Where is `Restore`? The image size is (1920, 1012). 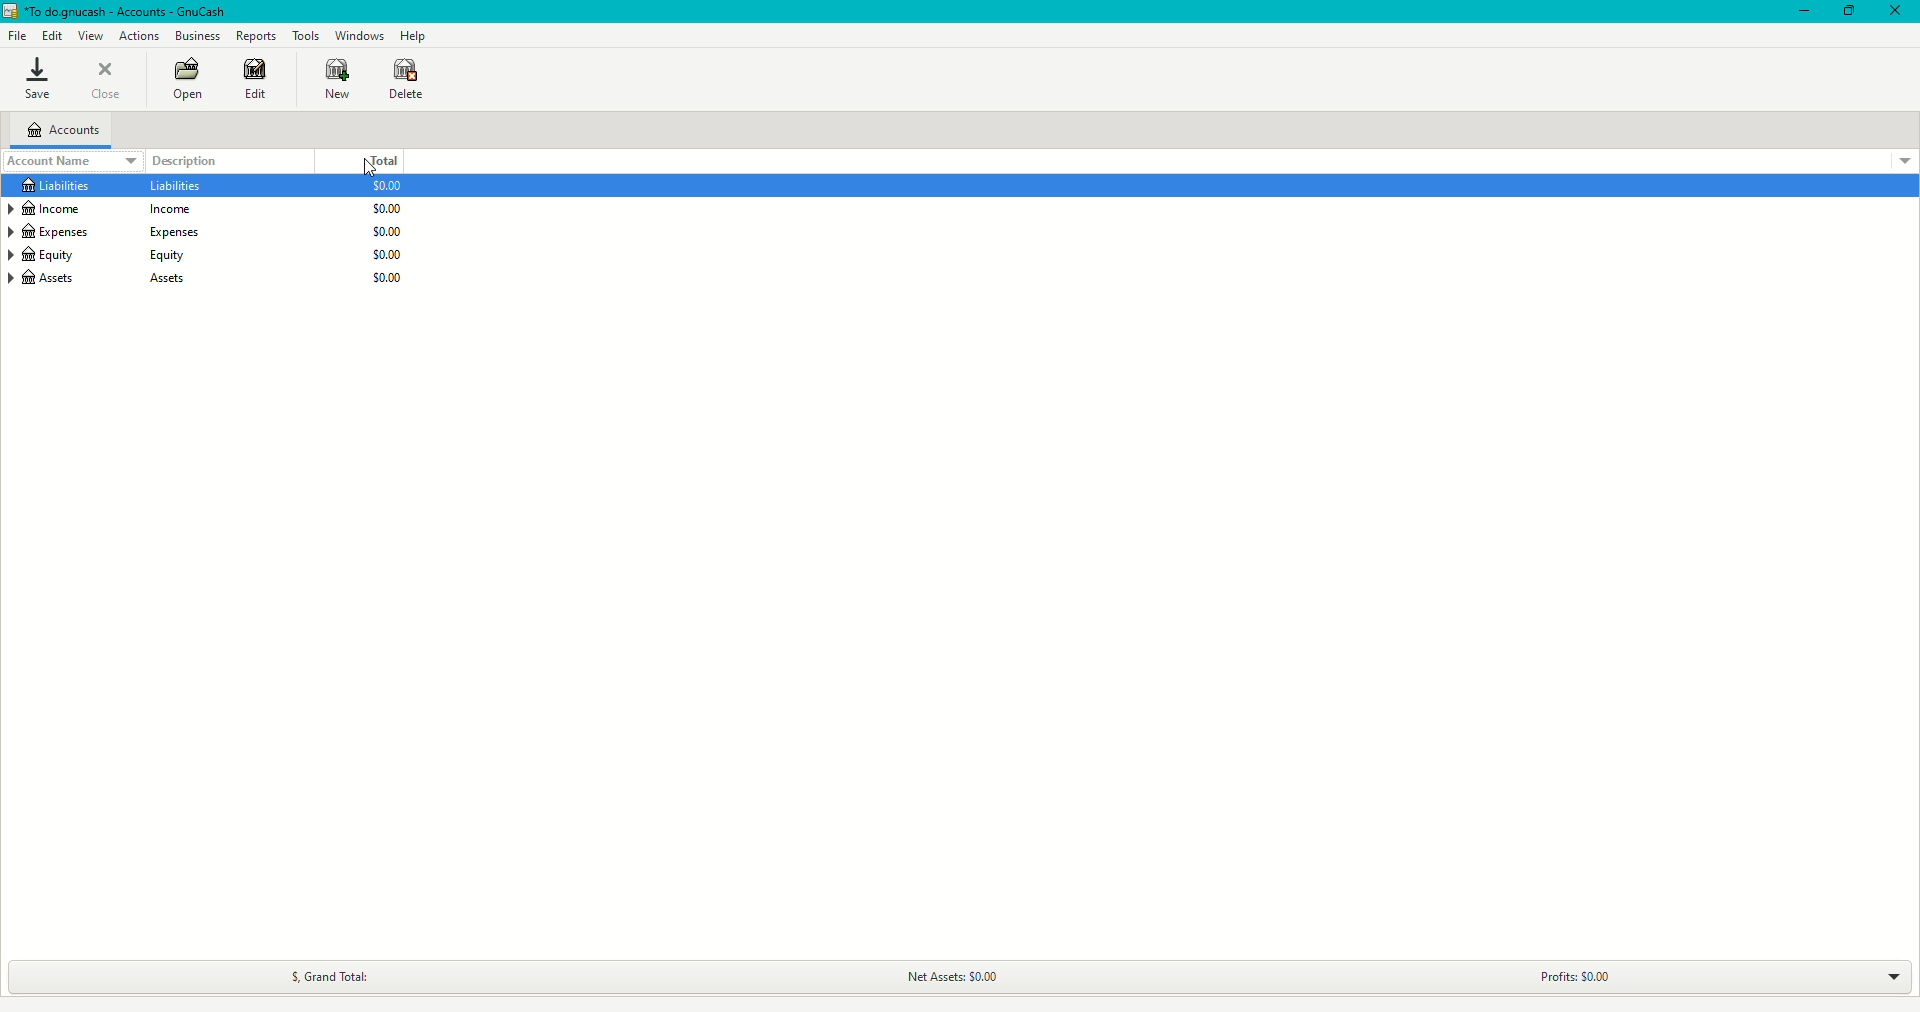 Restore is located at coordinates (1847, 10).